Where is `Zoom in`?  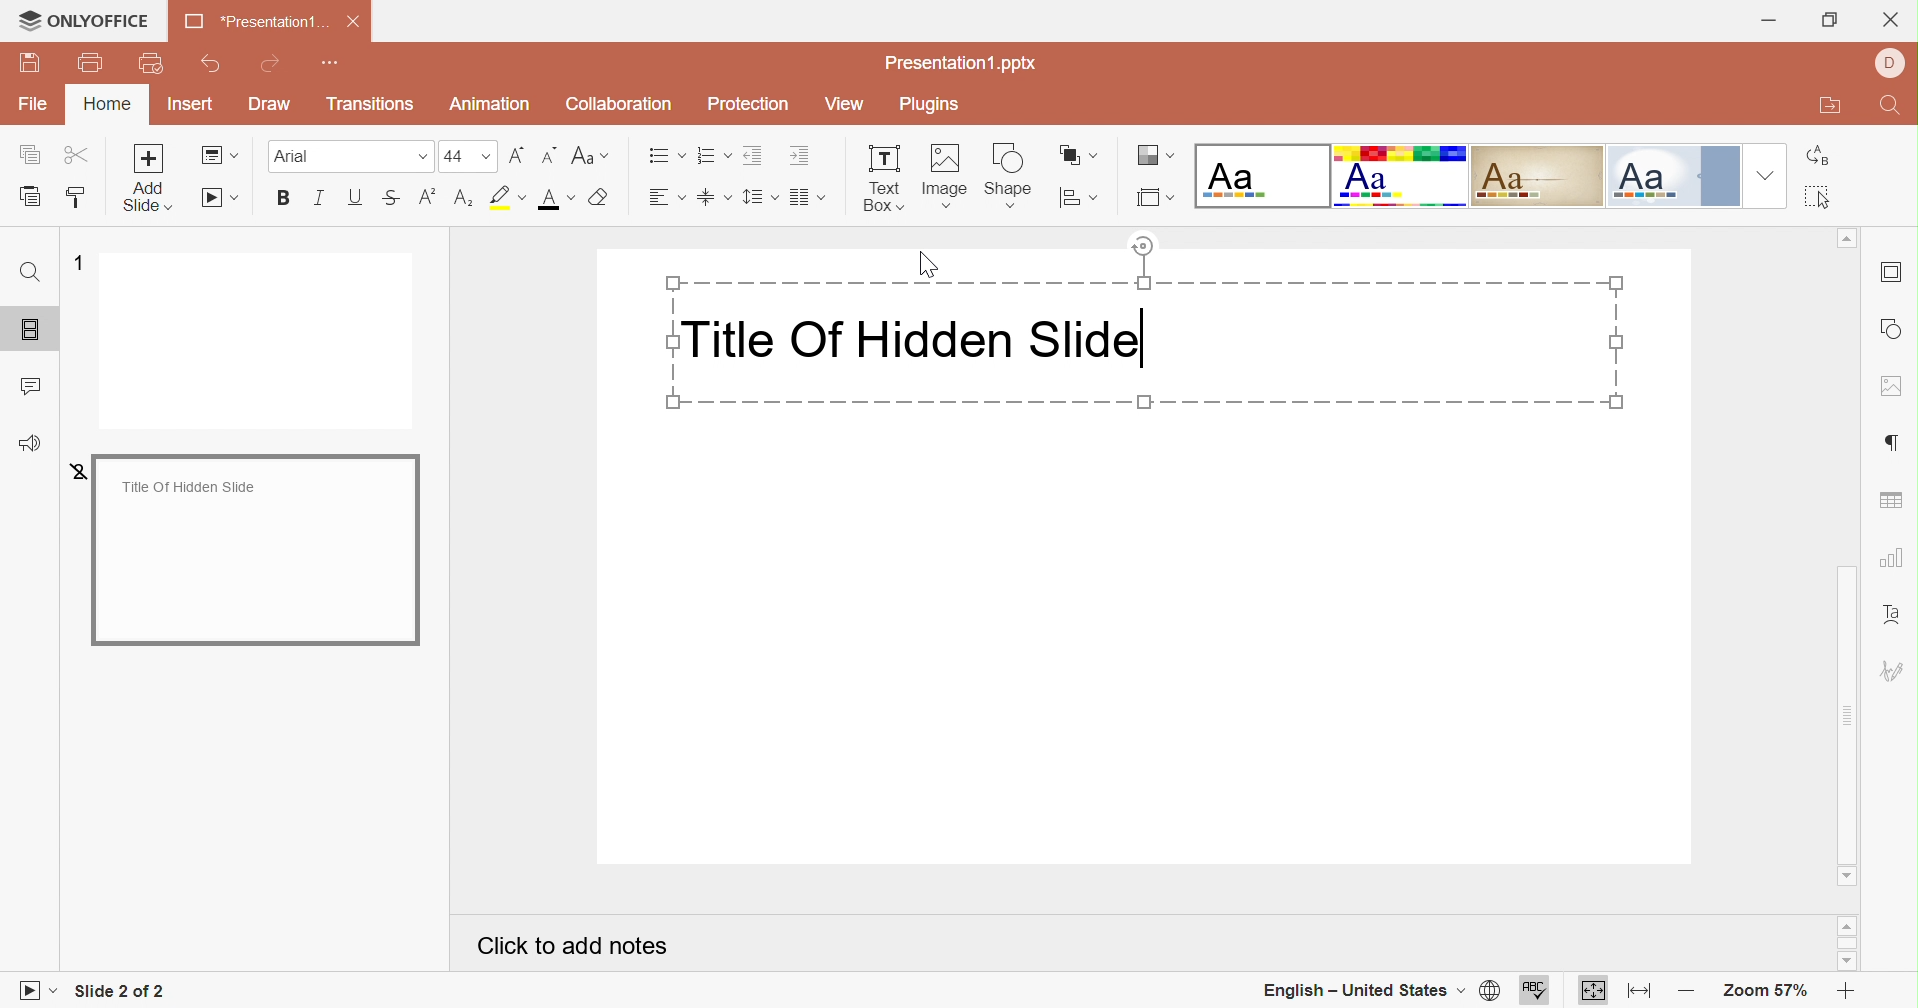
Zoom in is located at coordinates (1843, 991).